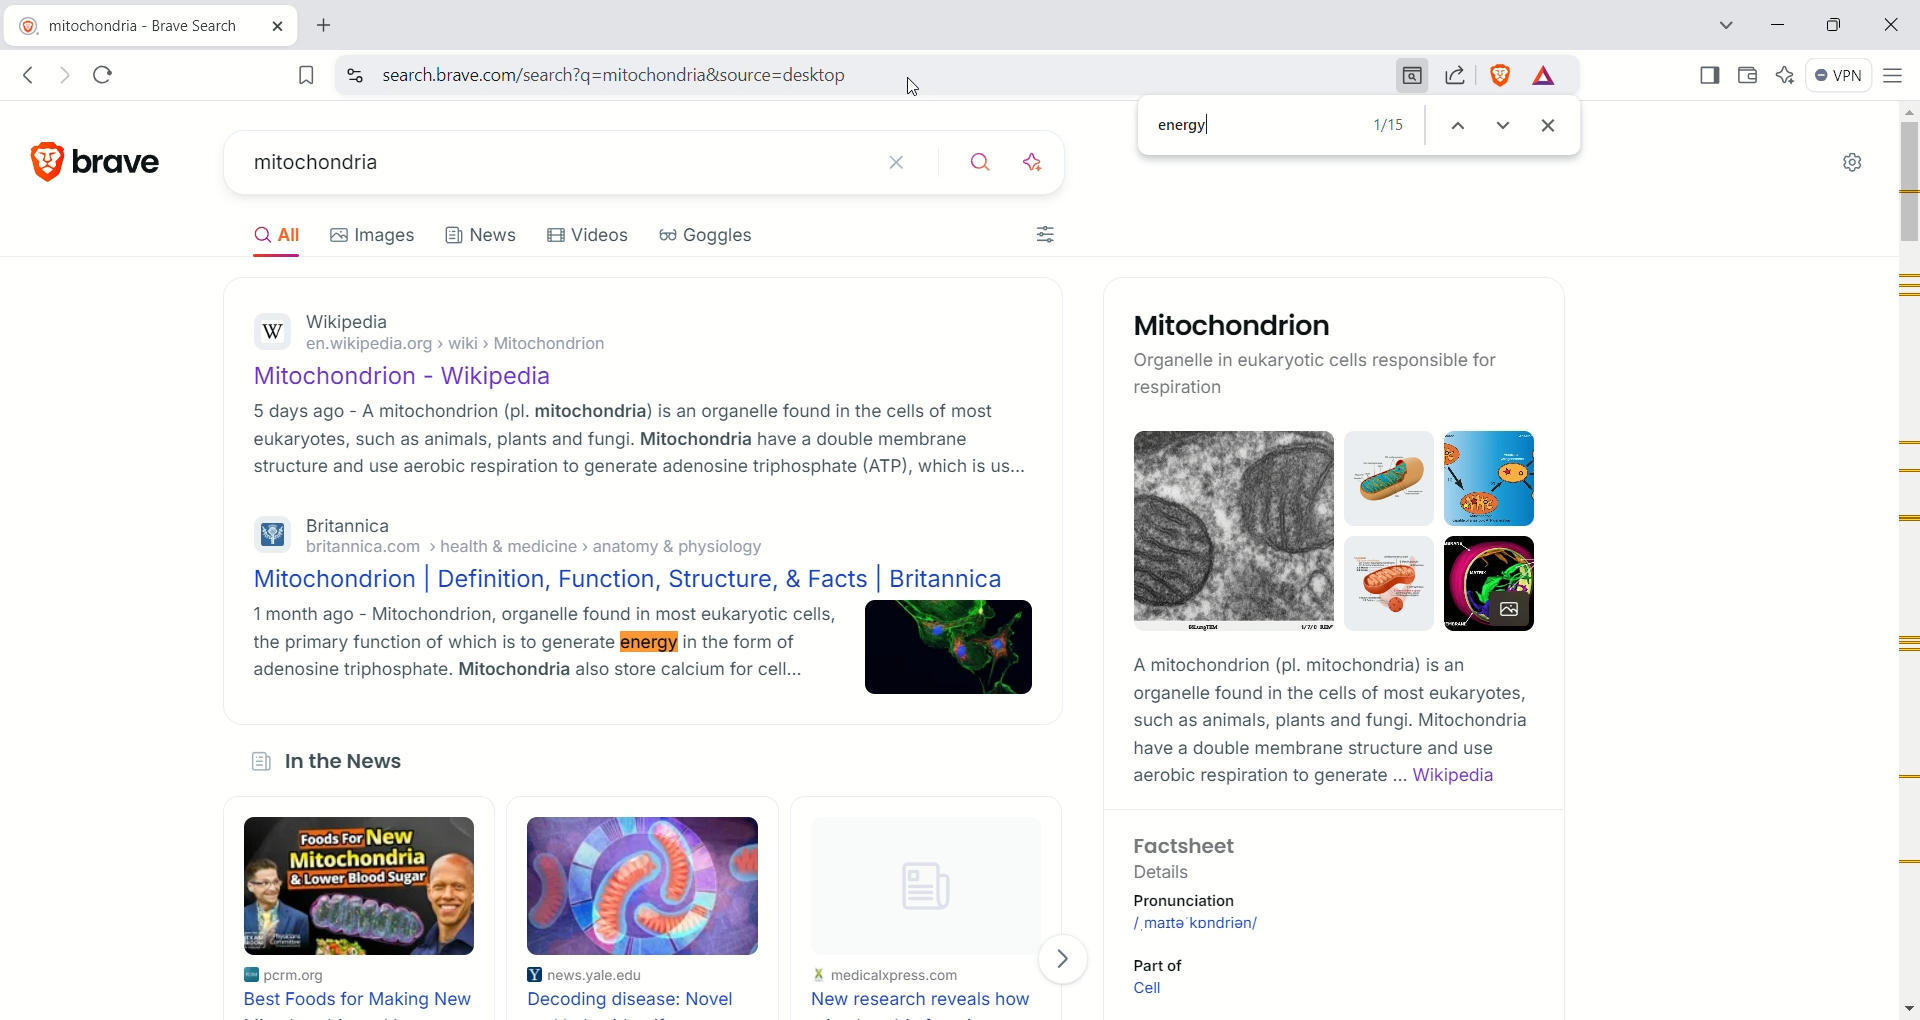  What do you see at coordinates (1499, 76) in the screenshot?
I see `brave shield` at bounding box center [1499, 76].